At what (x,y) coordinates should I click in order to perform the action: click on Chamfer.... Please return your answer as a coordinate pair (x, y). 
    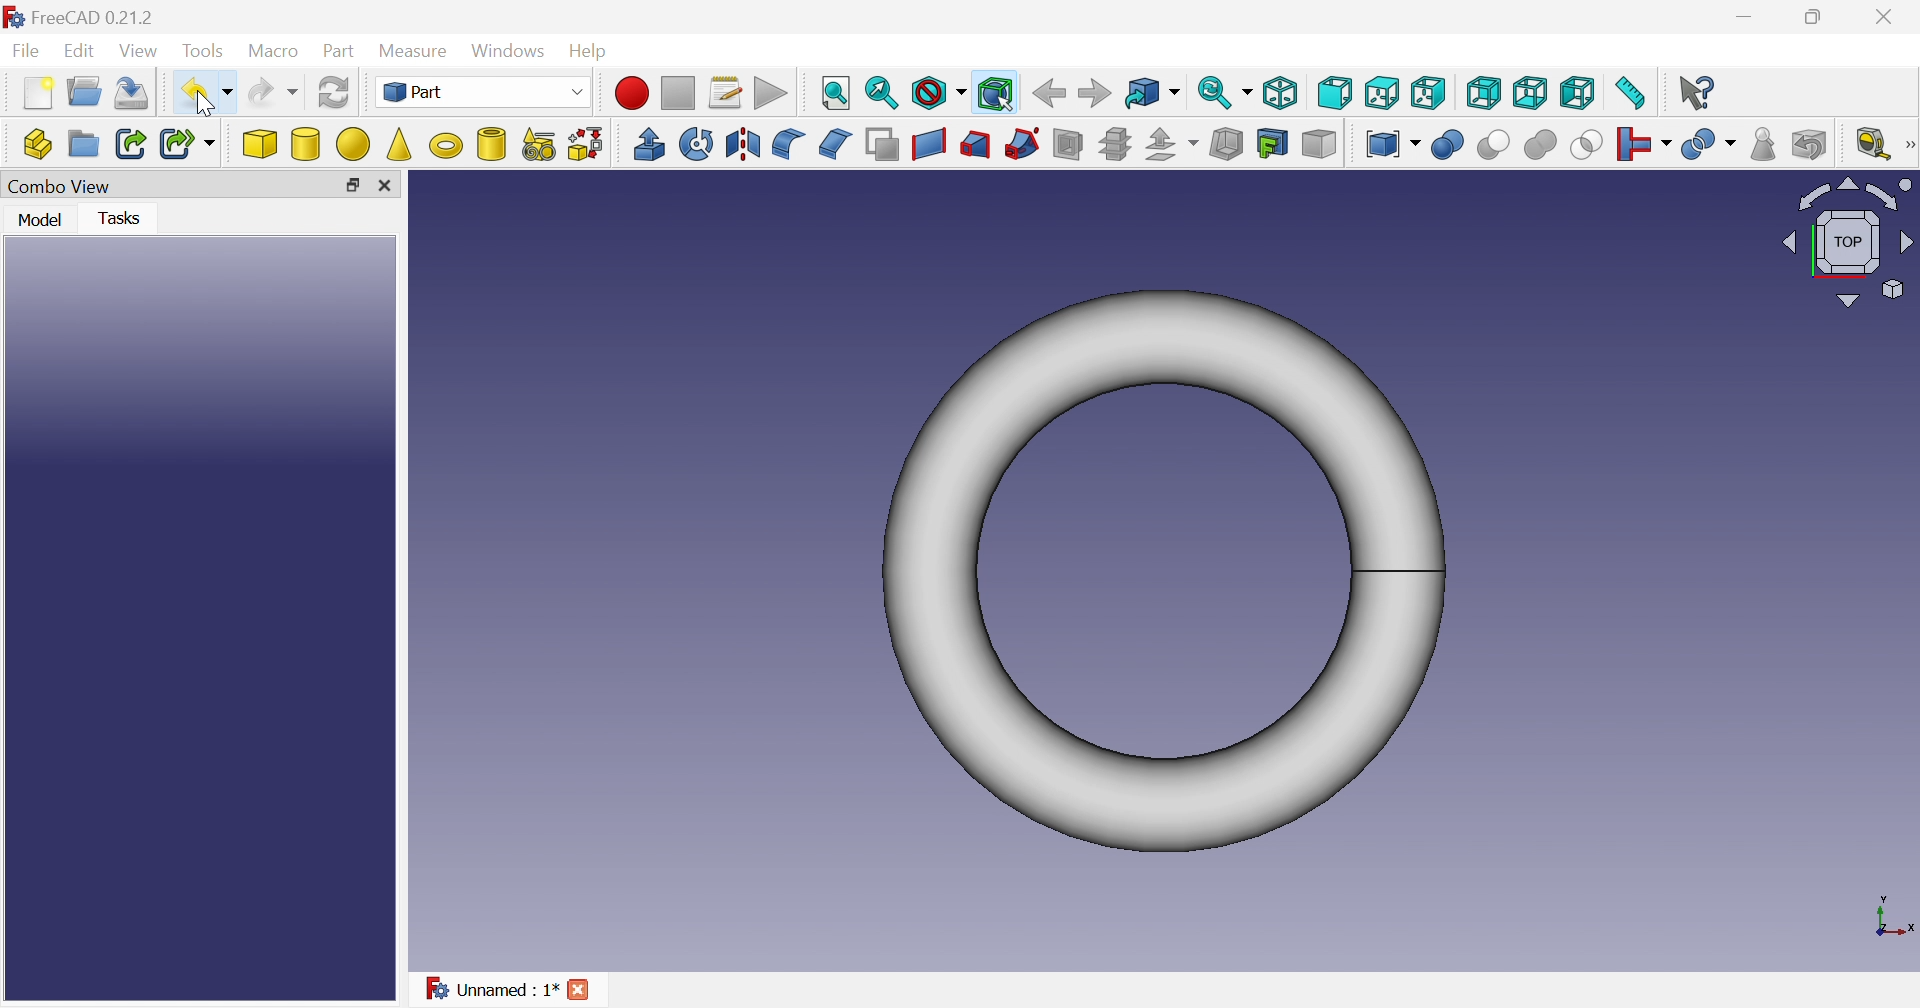
    Looking at the image, I should click on (835, 144).